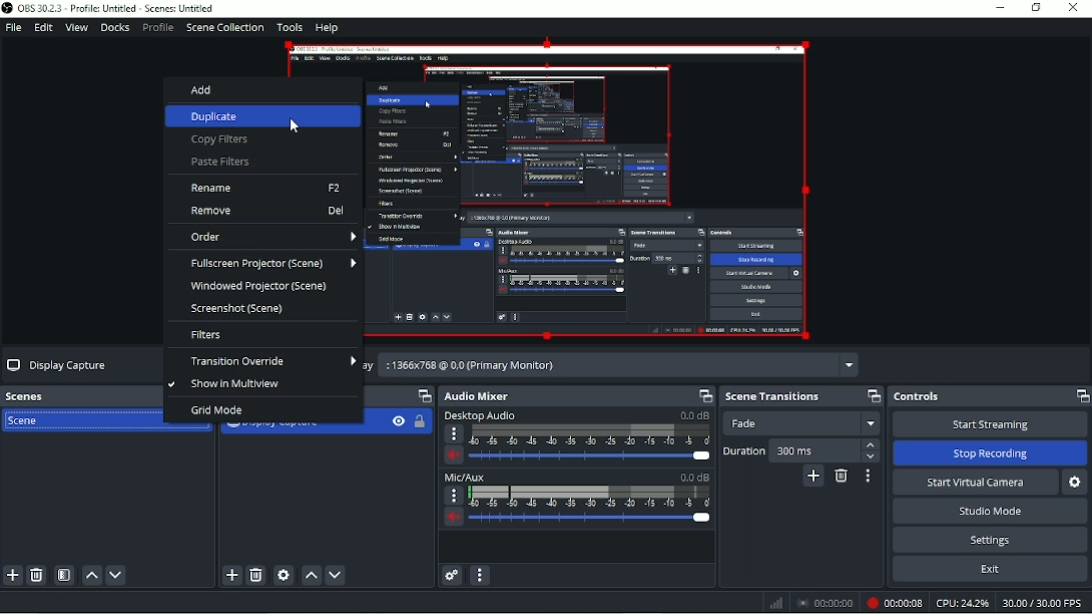  What do you see at coordinates (42, 28) in the screenshot?
I see `Edit` at bounding box center [42, 28].